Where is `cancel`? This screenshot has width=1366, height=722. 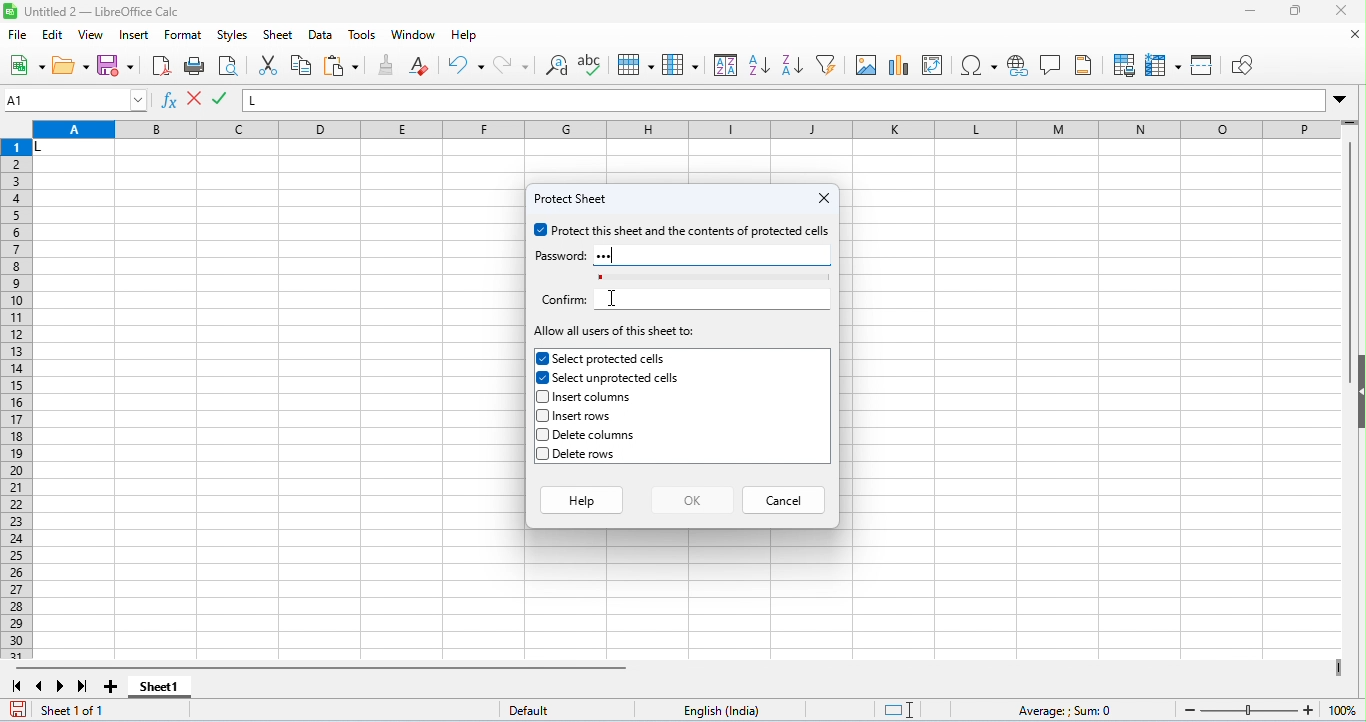
cancel is located at coordinates (785, 498).